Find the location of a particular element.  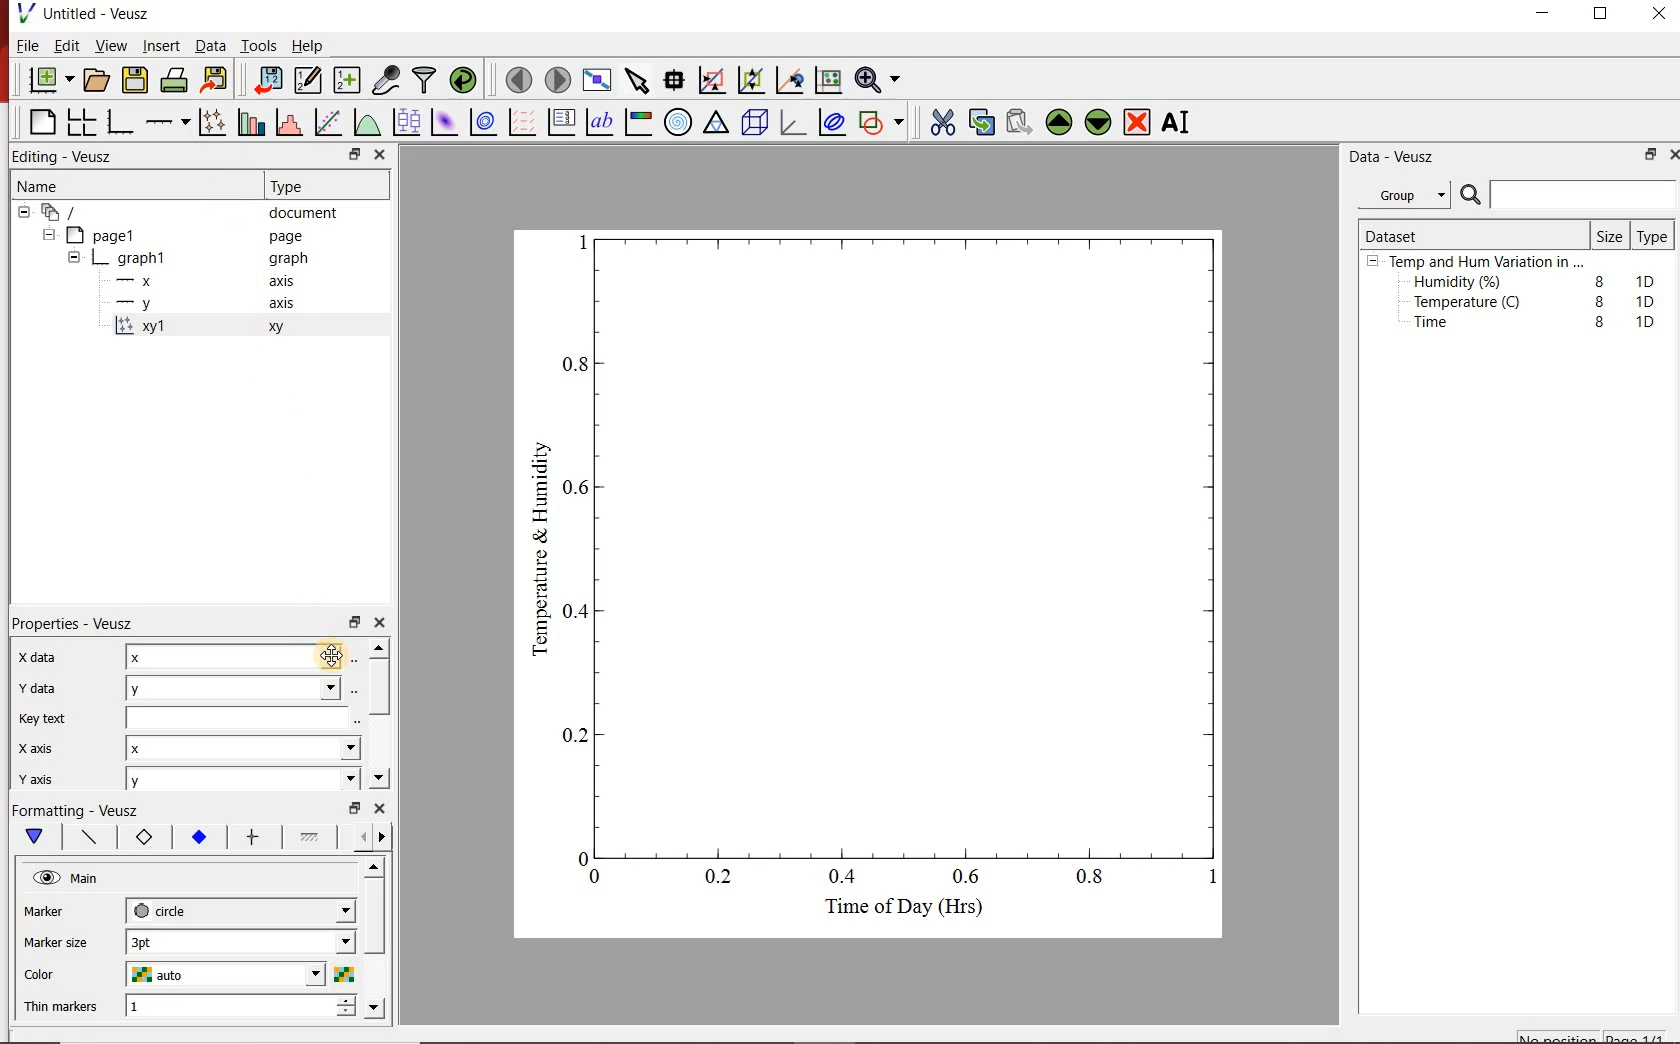

Graph is located at coordinates (912, 543).